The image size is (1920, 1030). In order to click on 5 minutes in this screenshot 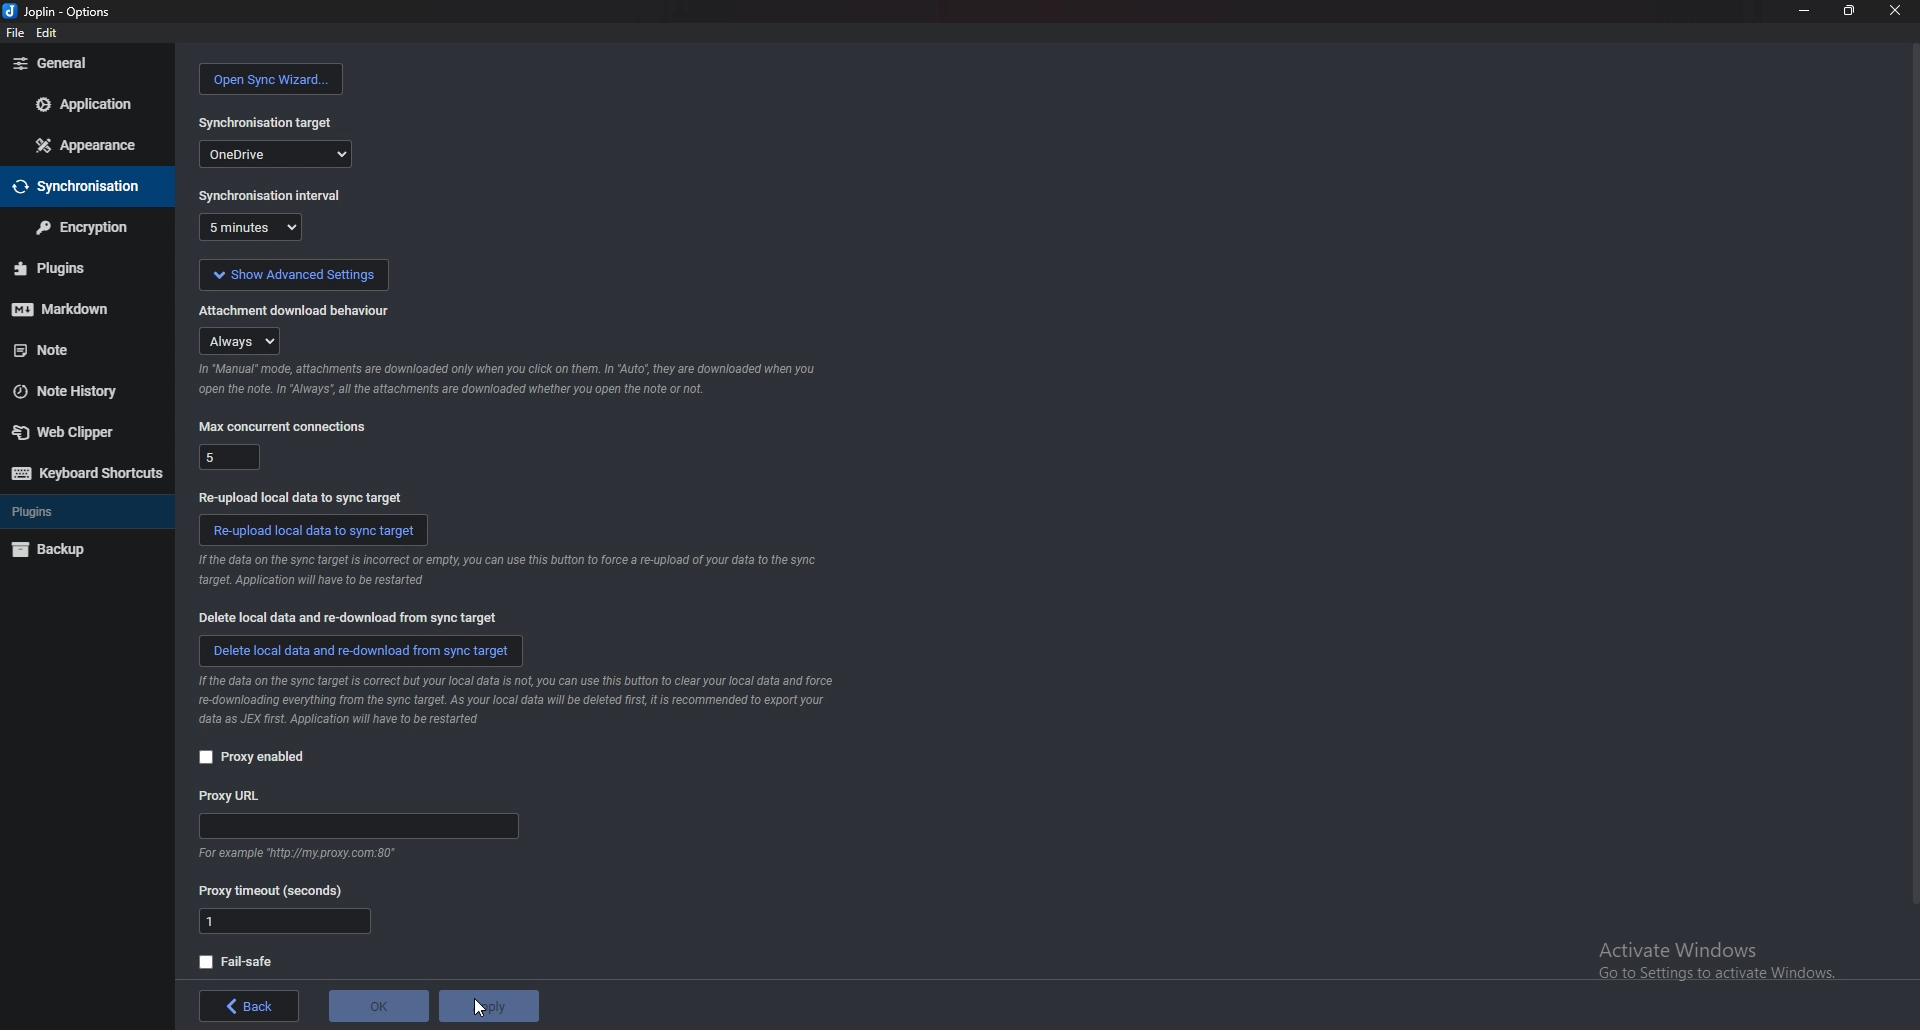, I will do `click(249, 227)`.